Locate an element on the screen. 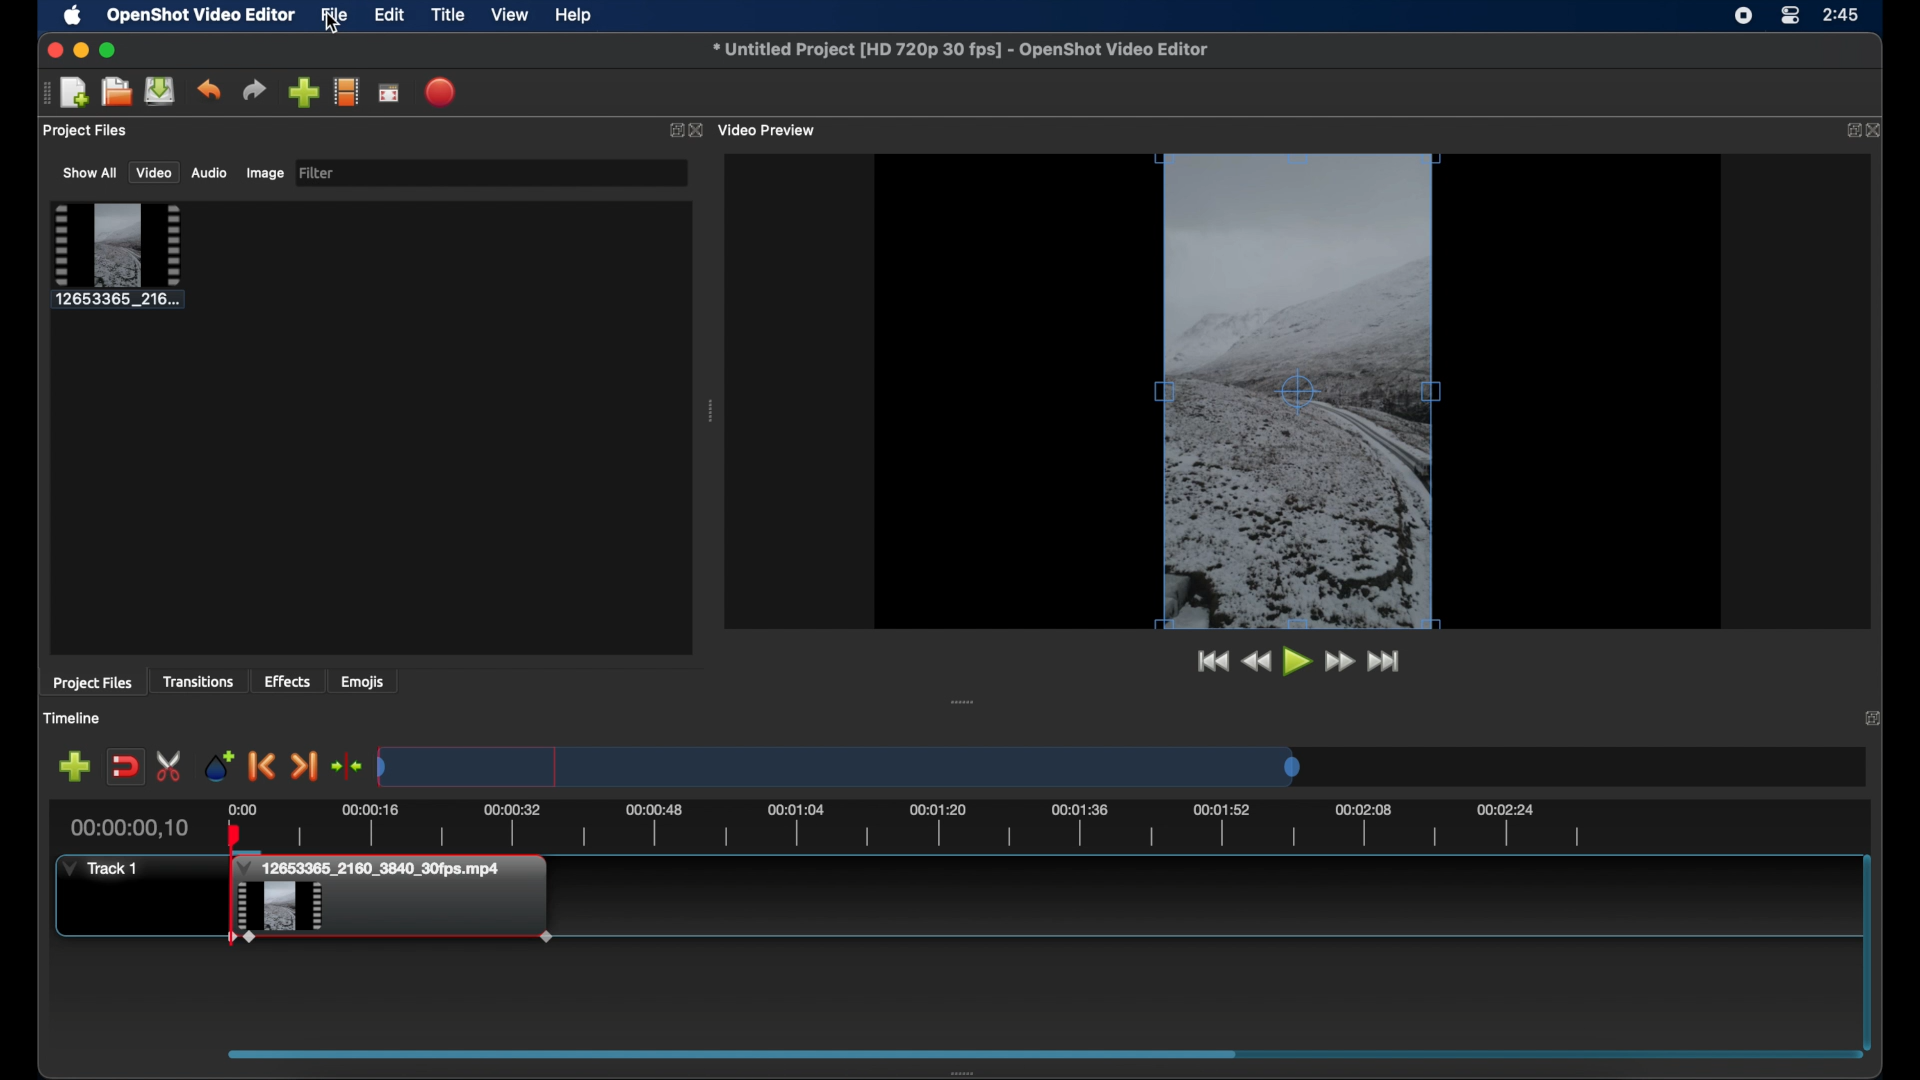  open project is located at coordinates (117, 91).